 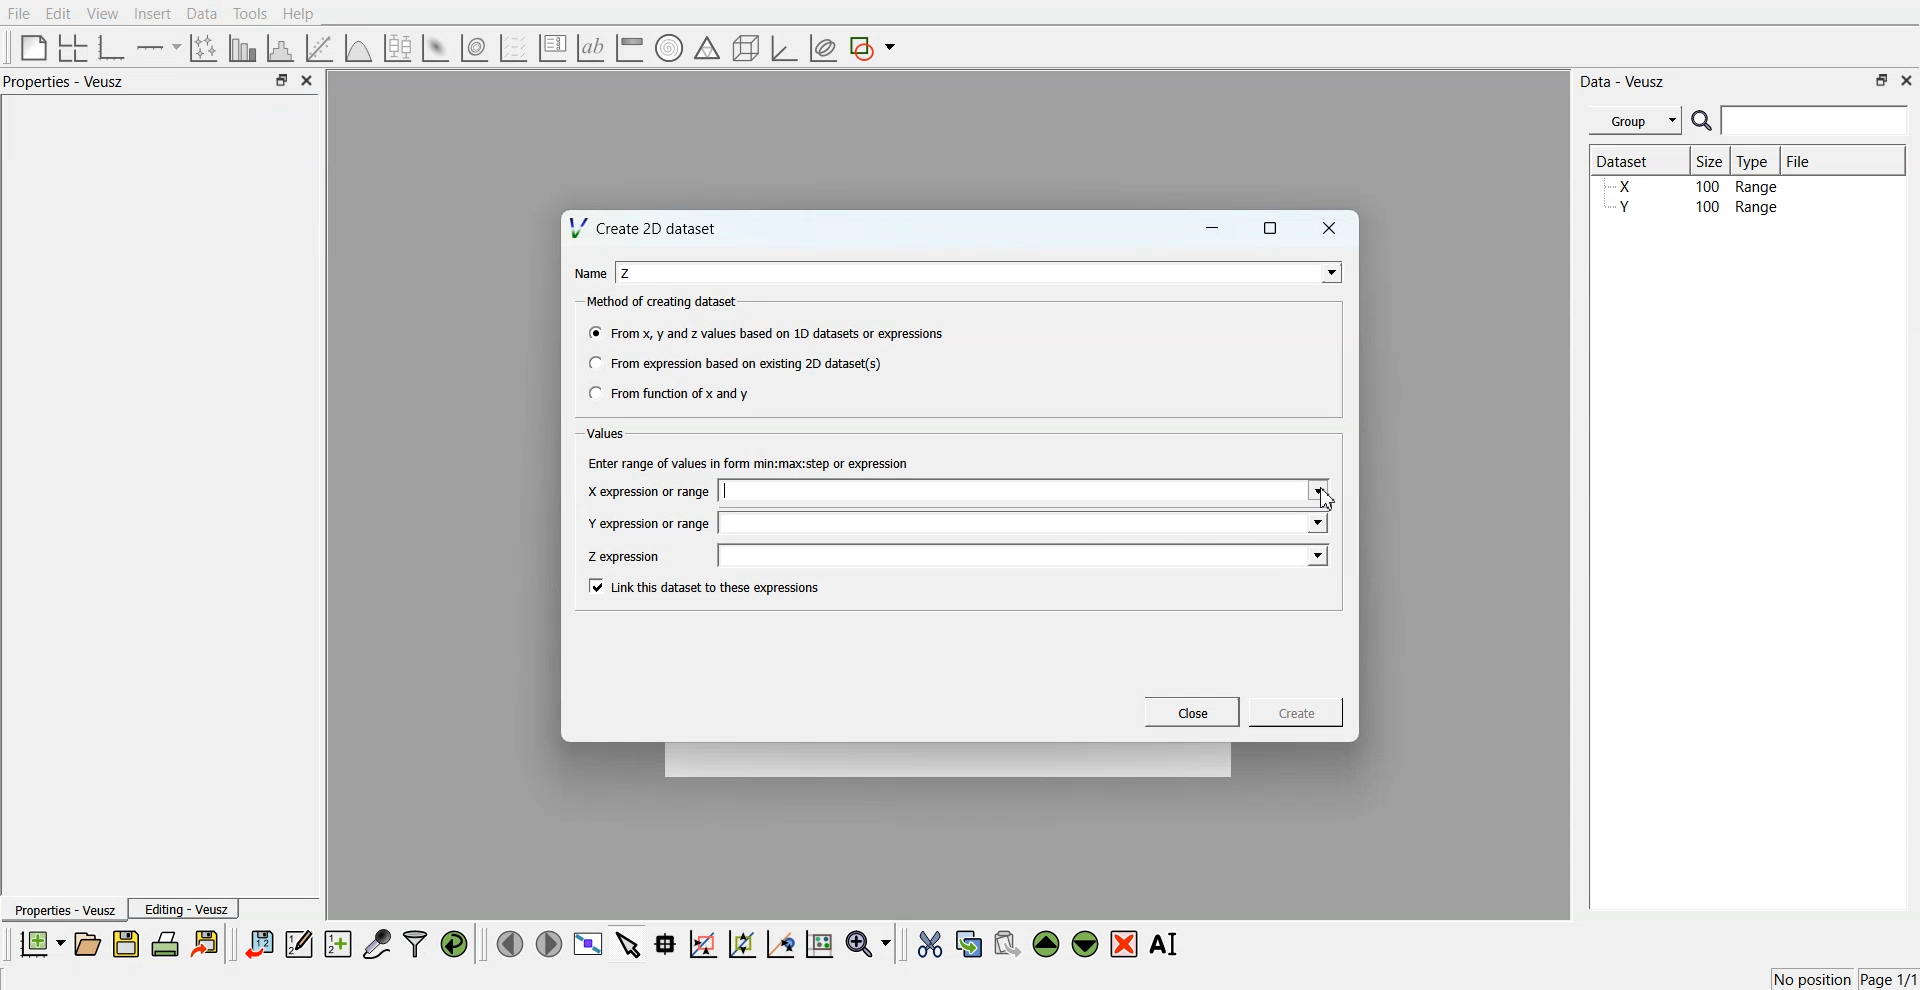 I want to click on Plot bar chart, so click(x=242, y=48).